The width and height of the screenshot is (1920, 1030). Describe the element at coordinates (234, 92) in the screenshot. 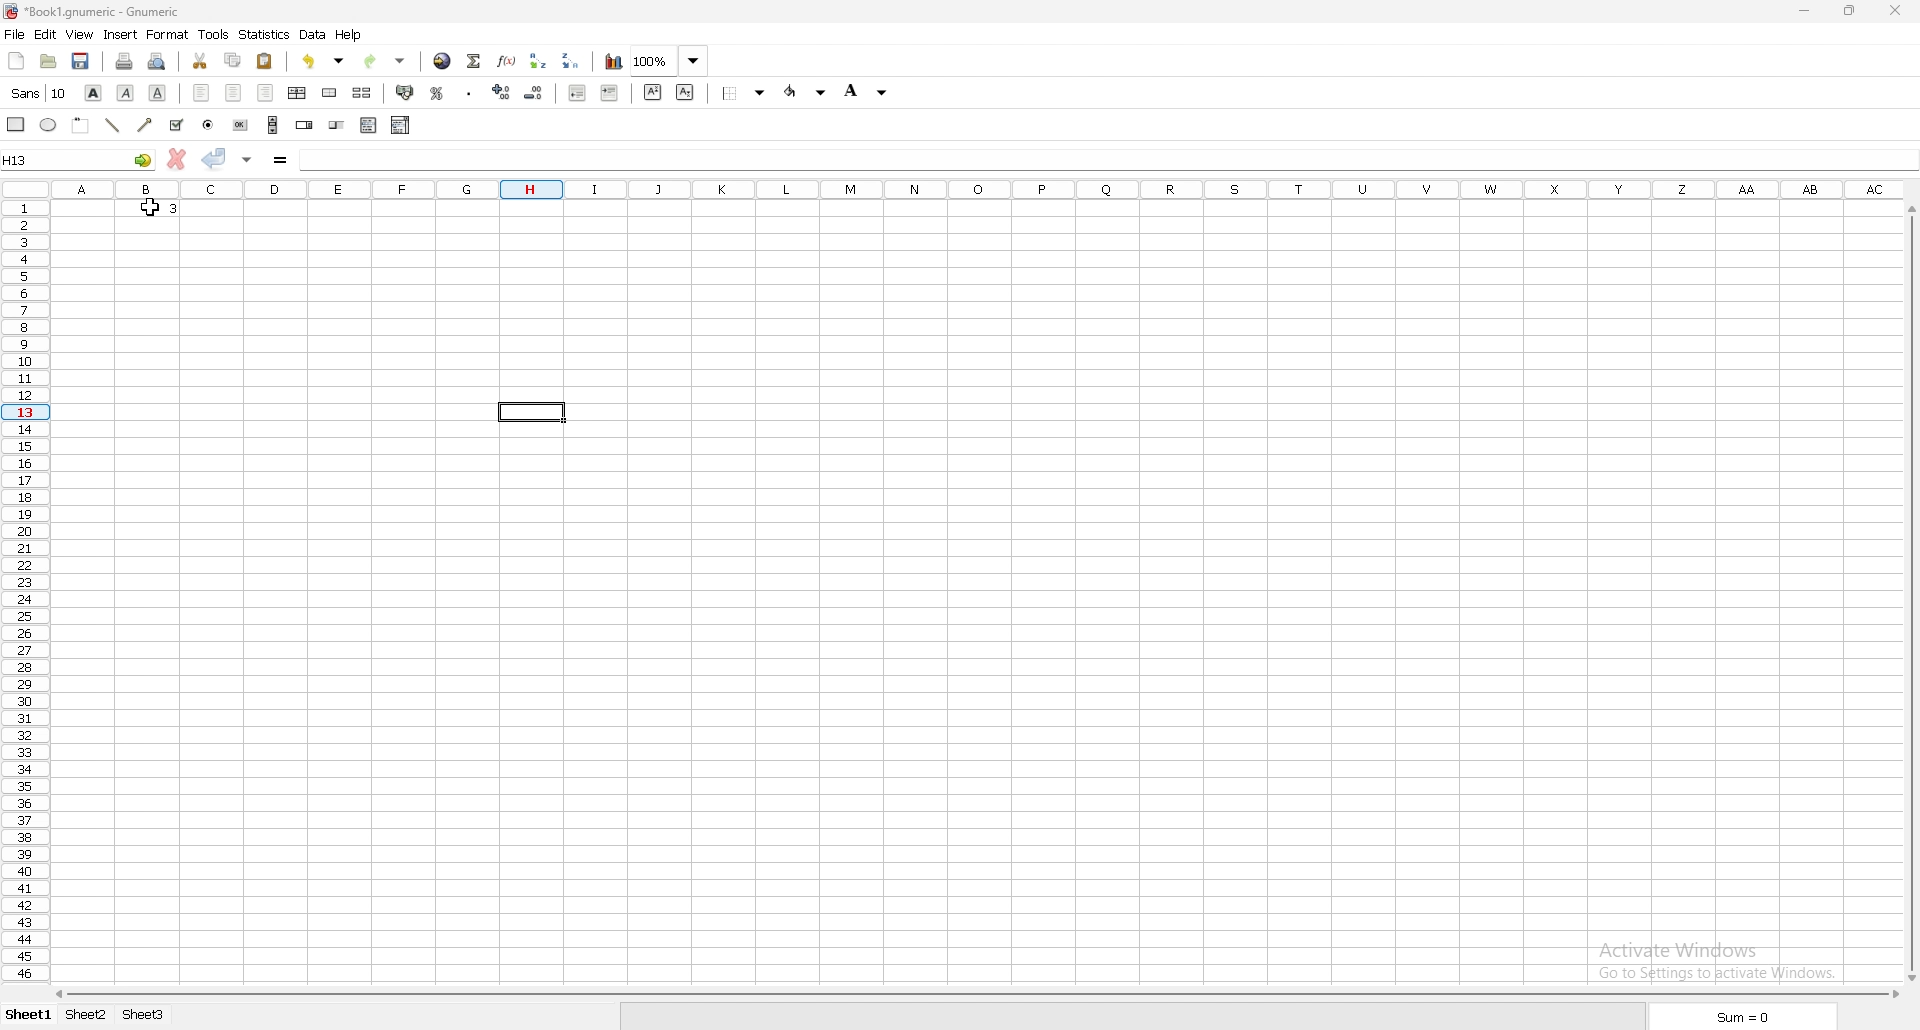

I see `center` at that location.